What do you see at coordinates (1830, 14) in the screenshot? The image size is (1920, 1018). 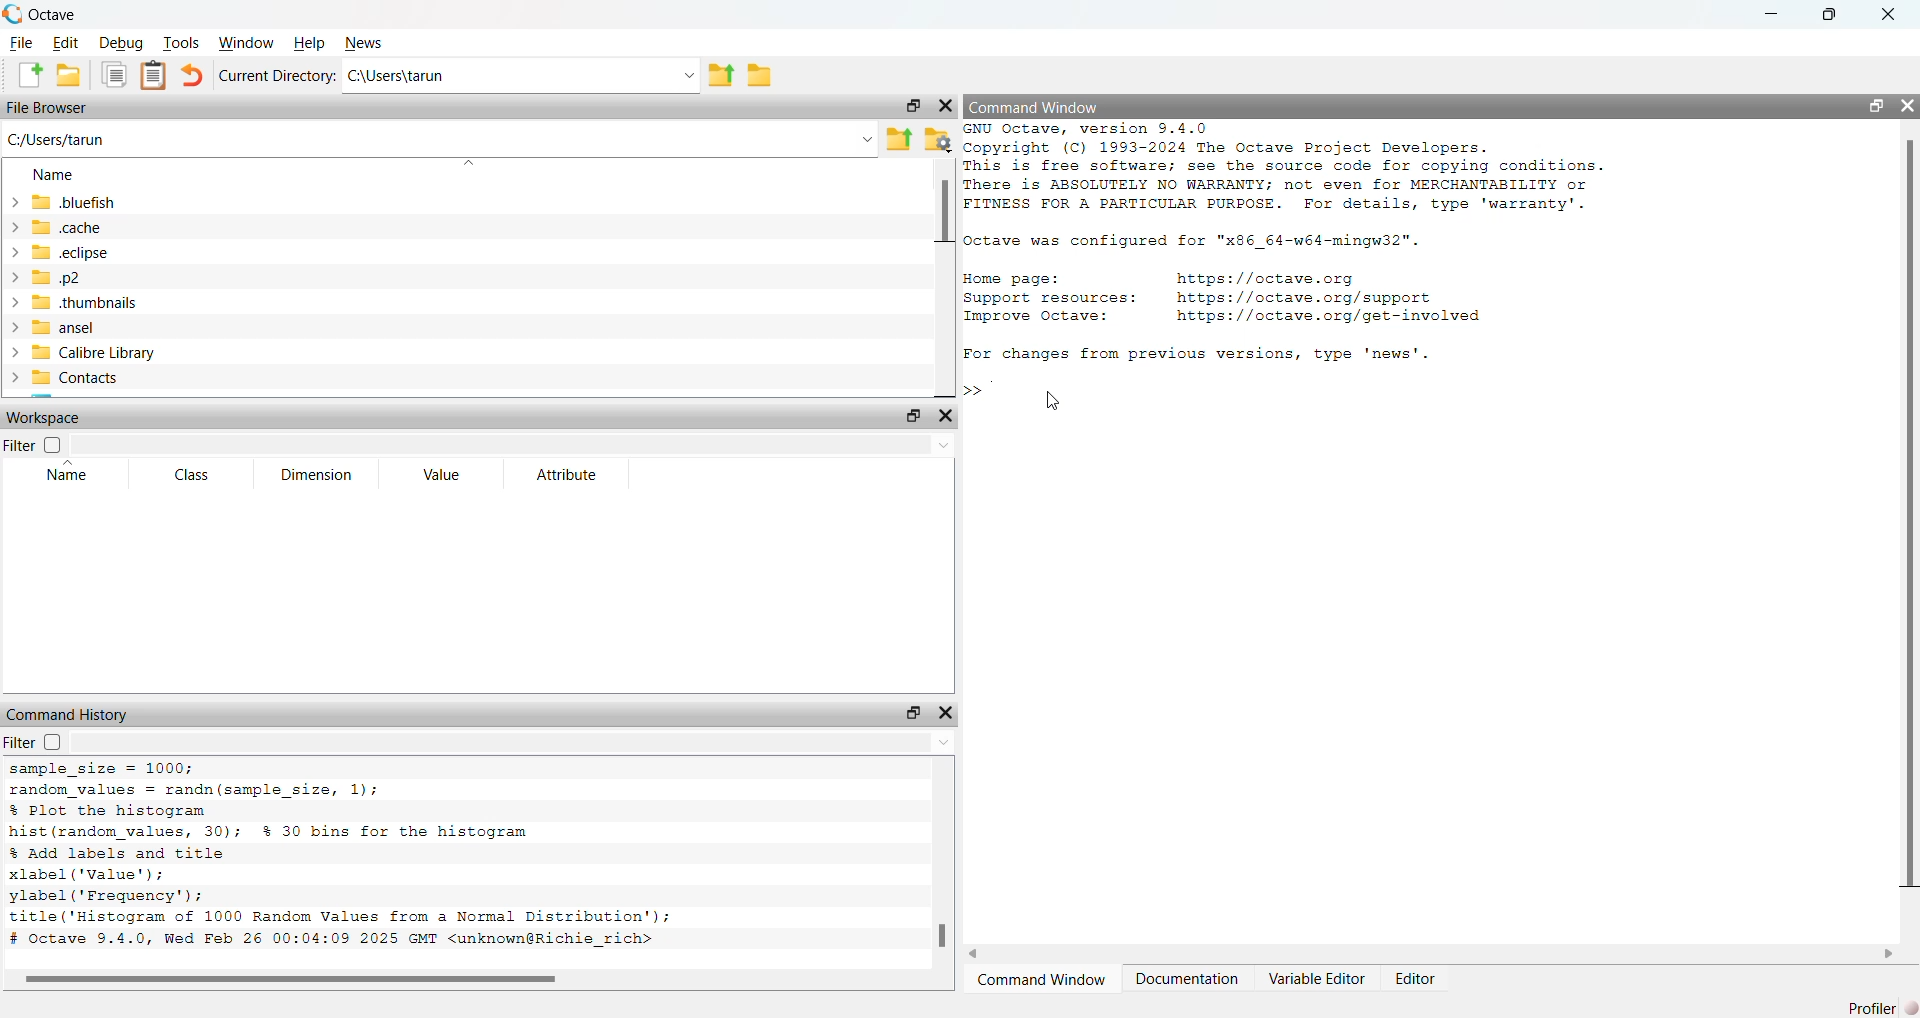 I see `maximize` at bounding box center [1830, 14].